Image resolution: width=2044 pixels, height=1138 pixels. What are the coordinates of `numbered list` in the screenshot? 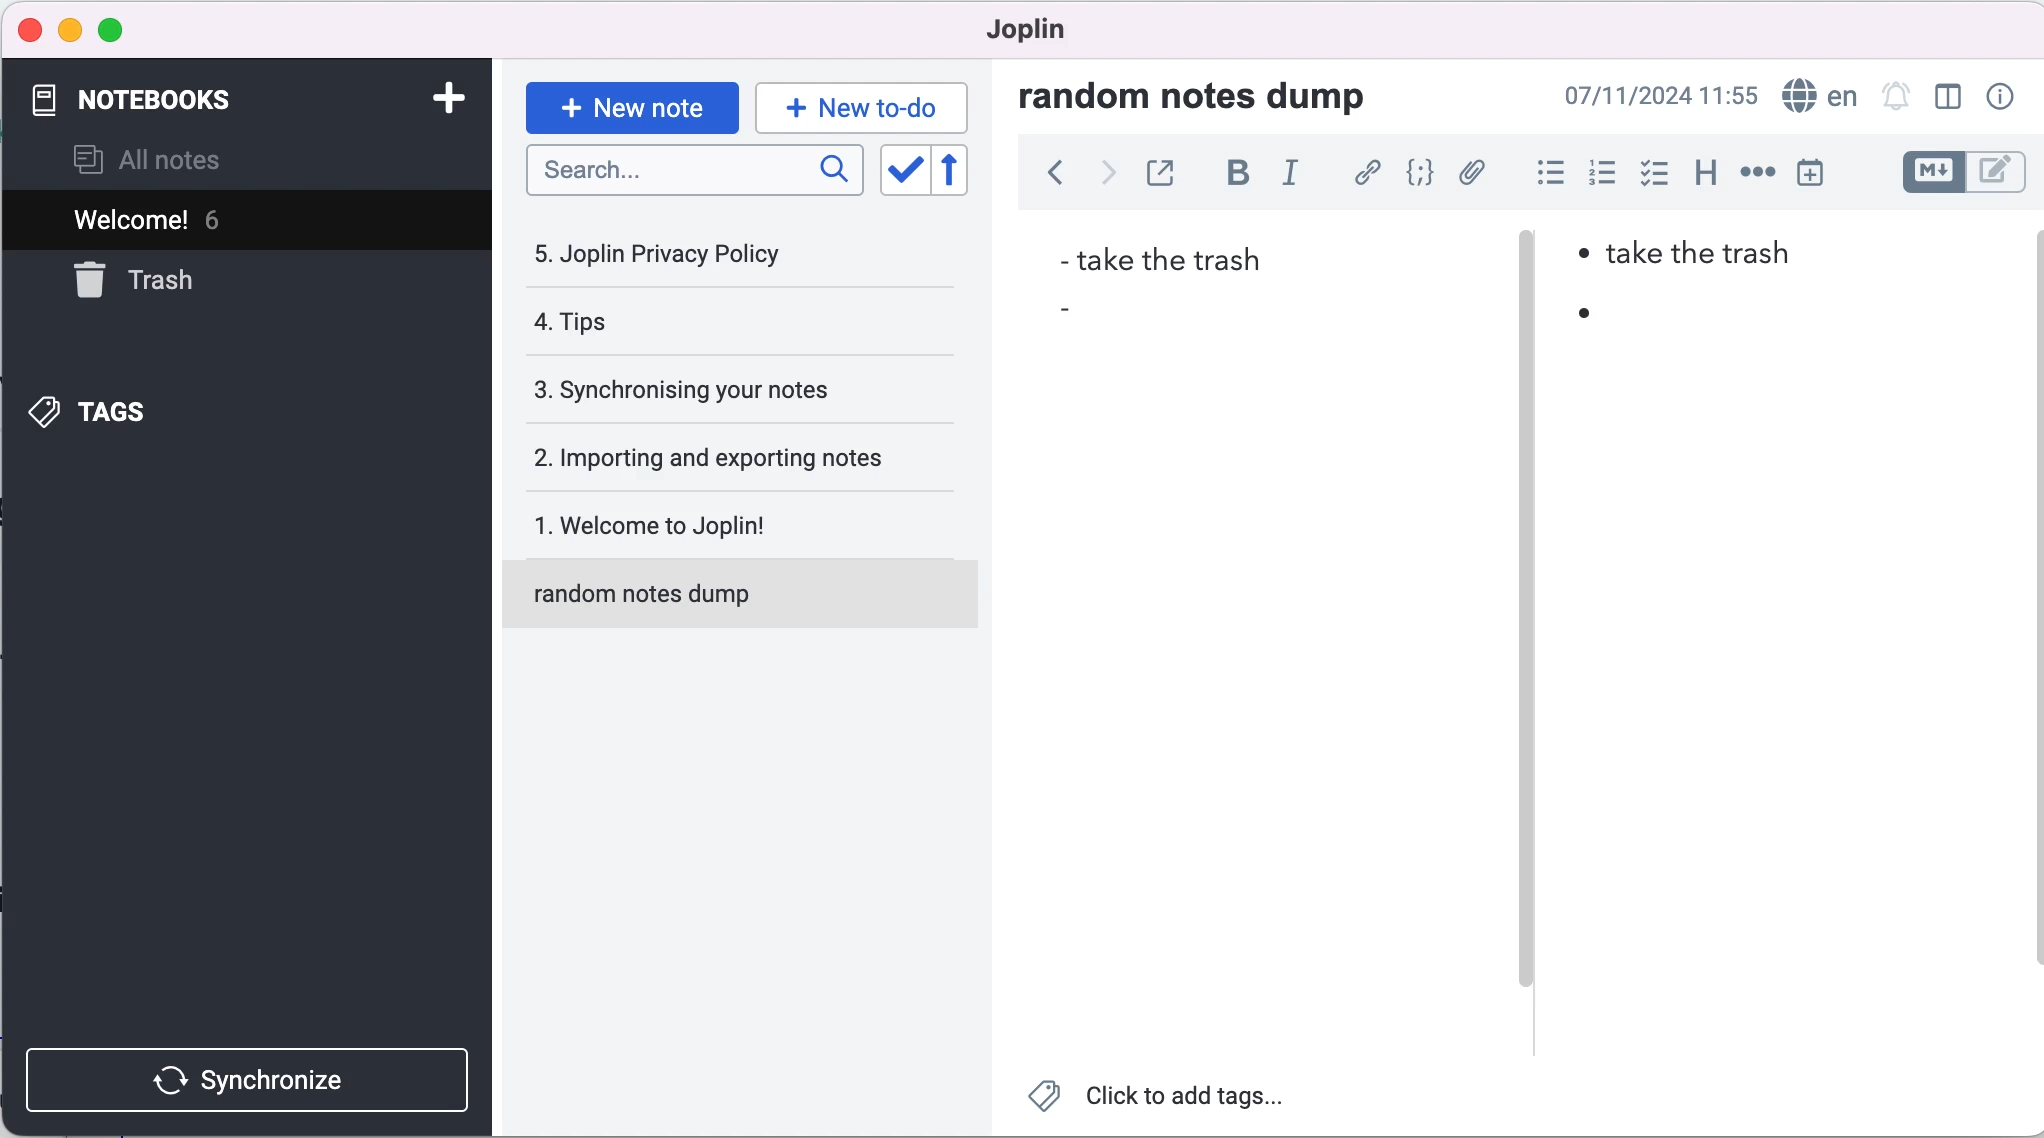 It's located at (1598, 173).